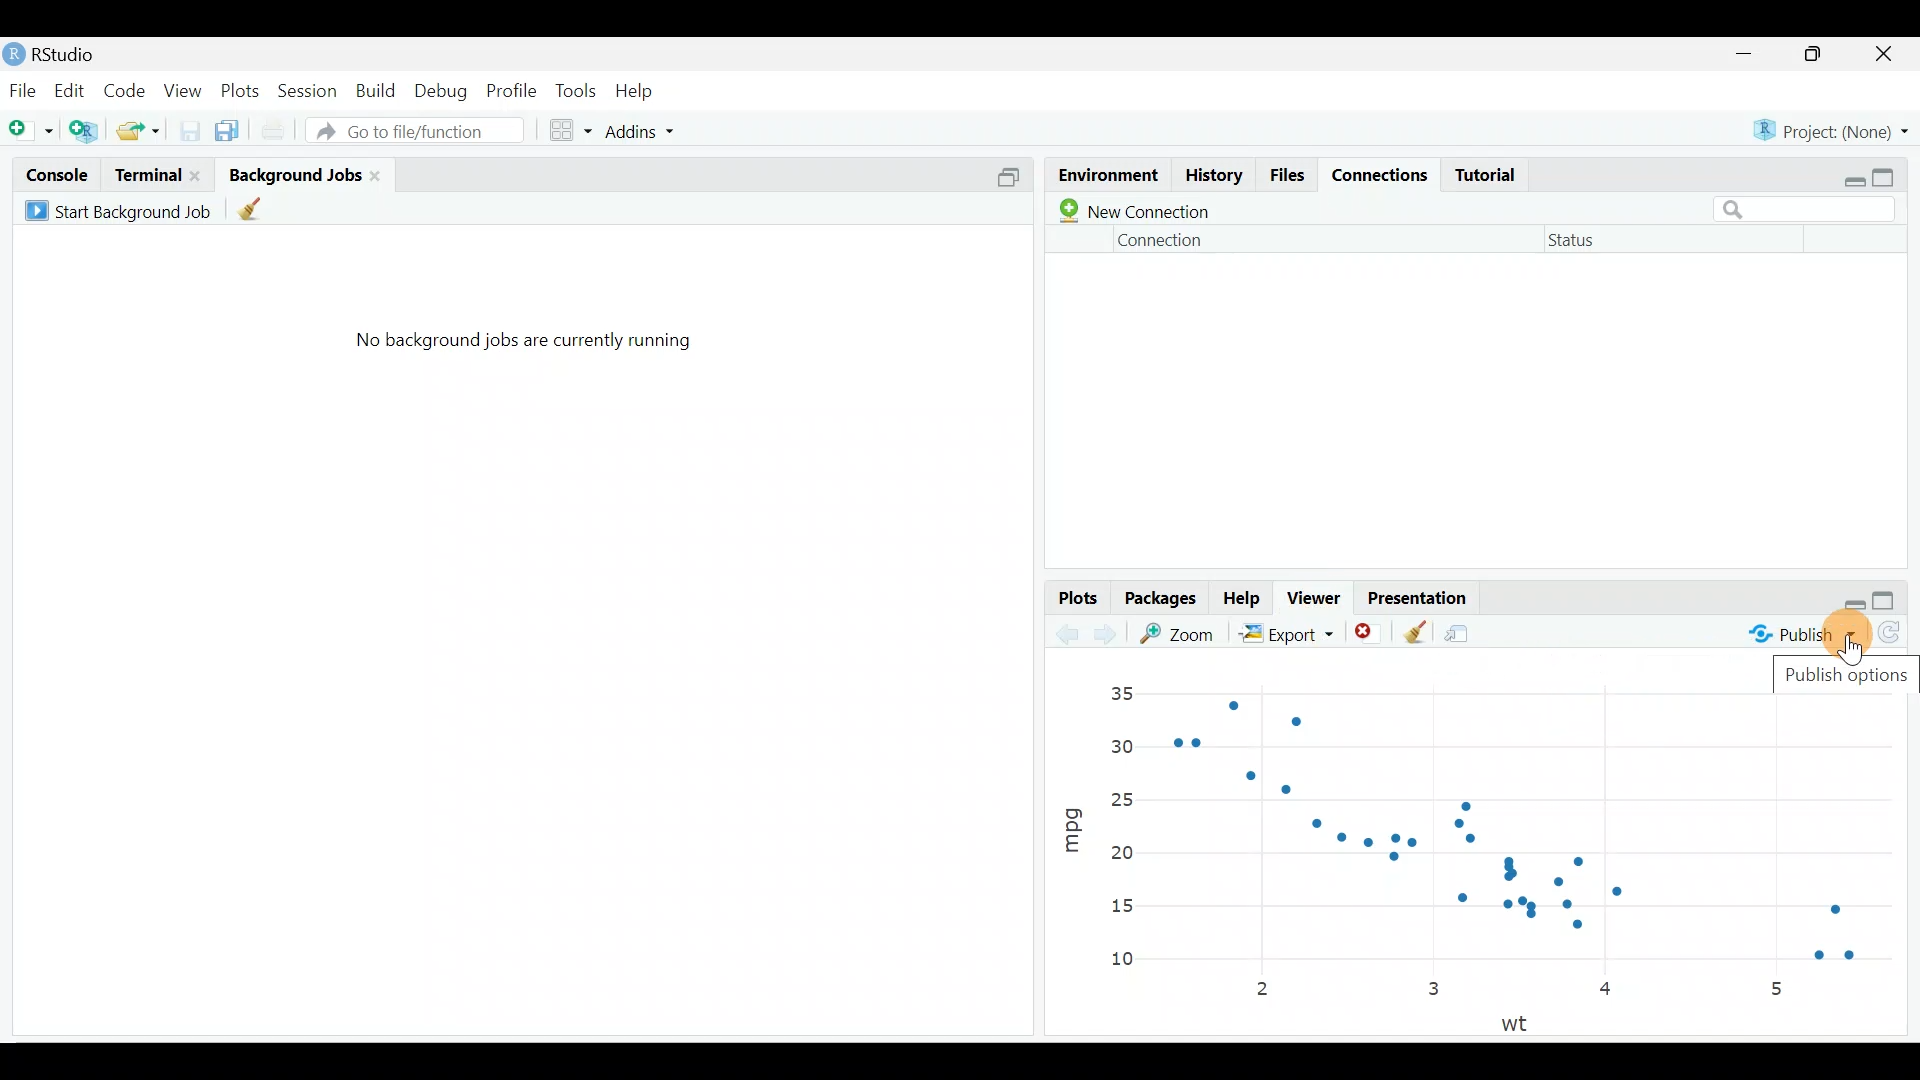  What do you see at coordinates (1577, 244) in the screenshot?
I see `Status` at bounding box center [1577, 244].